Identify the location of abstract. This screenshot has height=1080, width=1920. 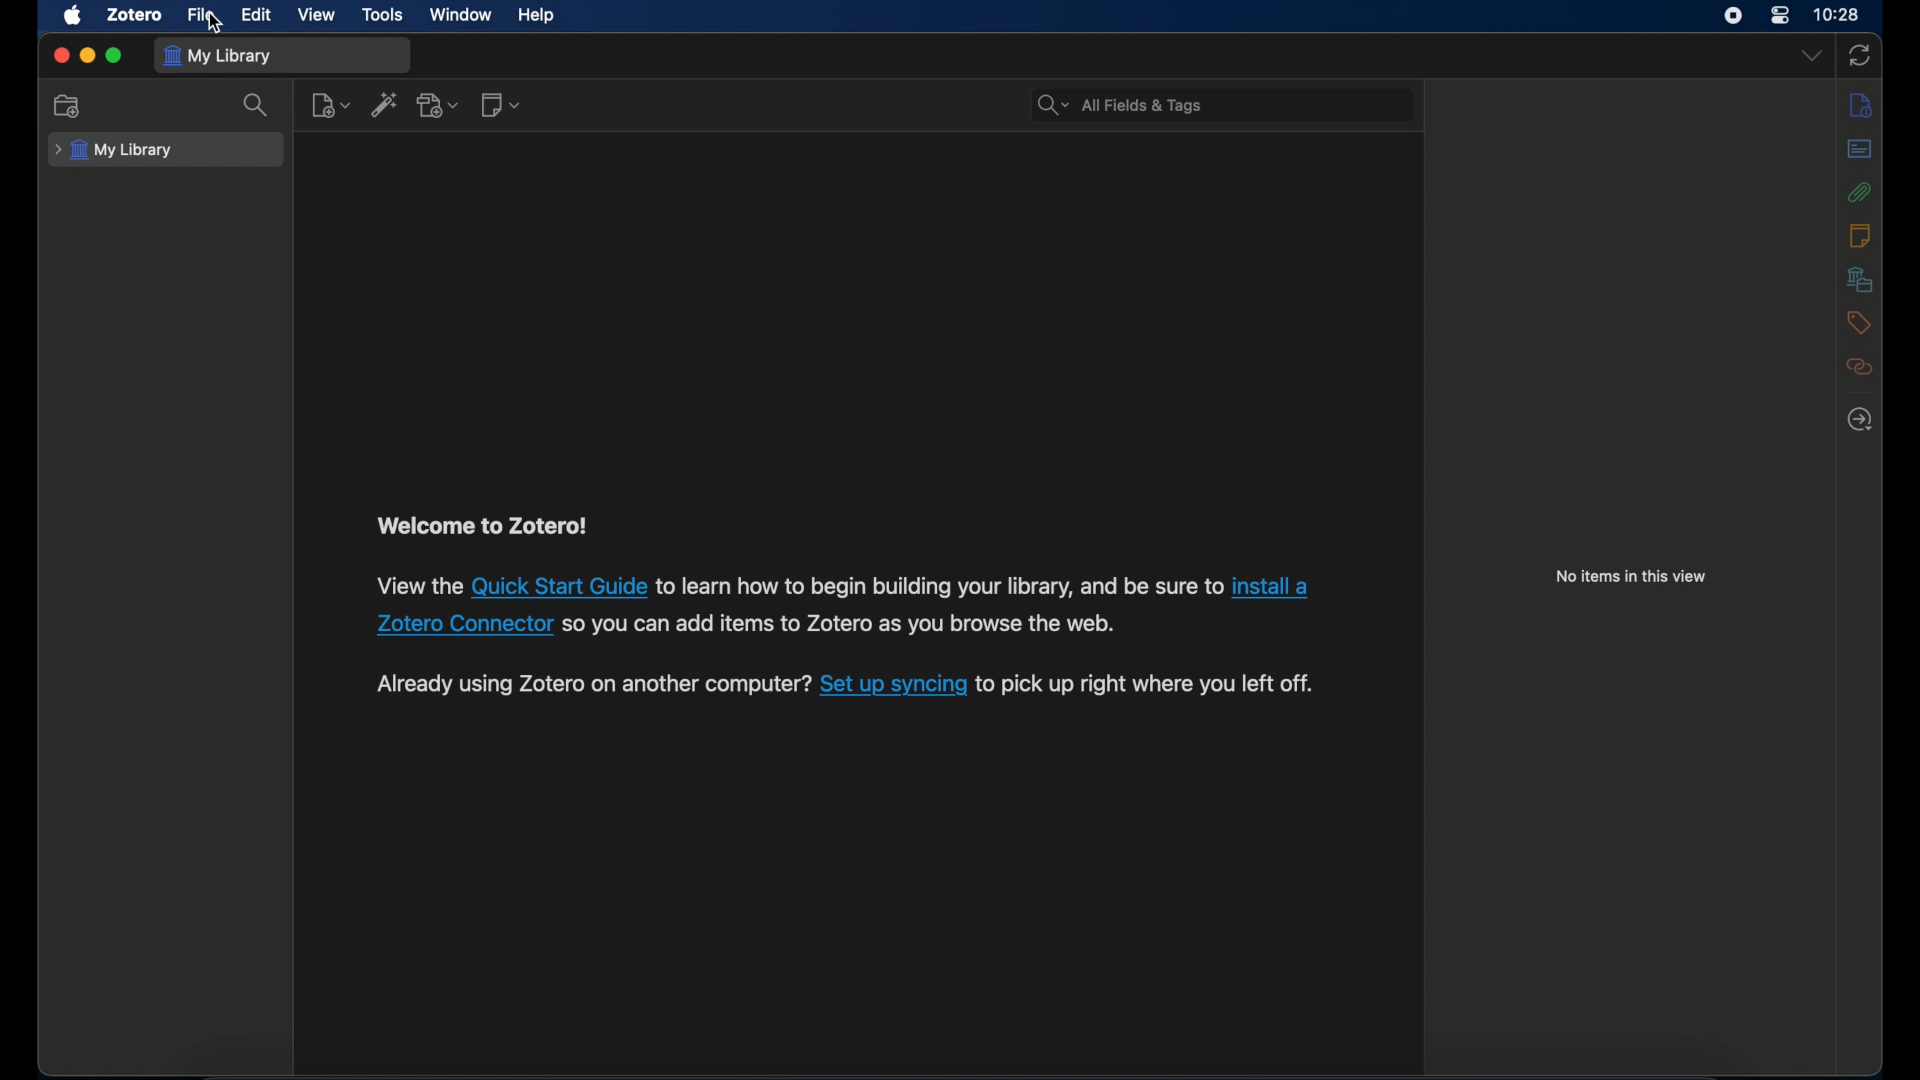
(1861, 148).